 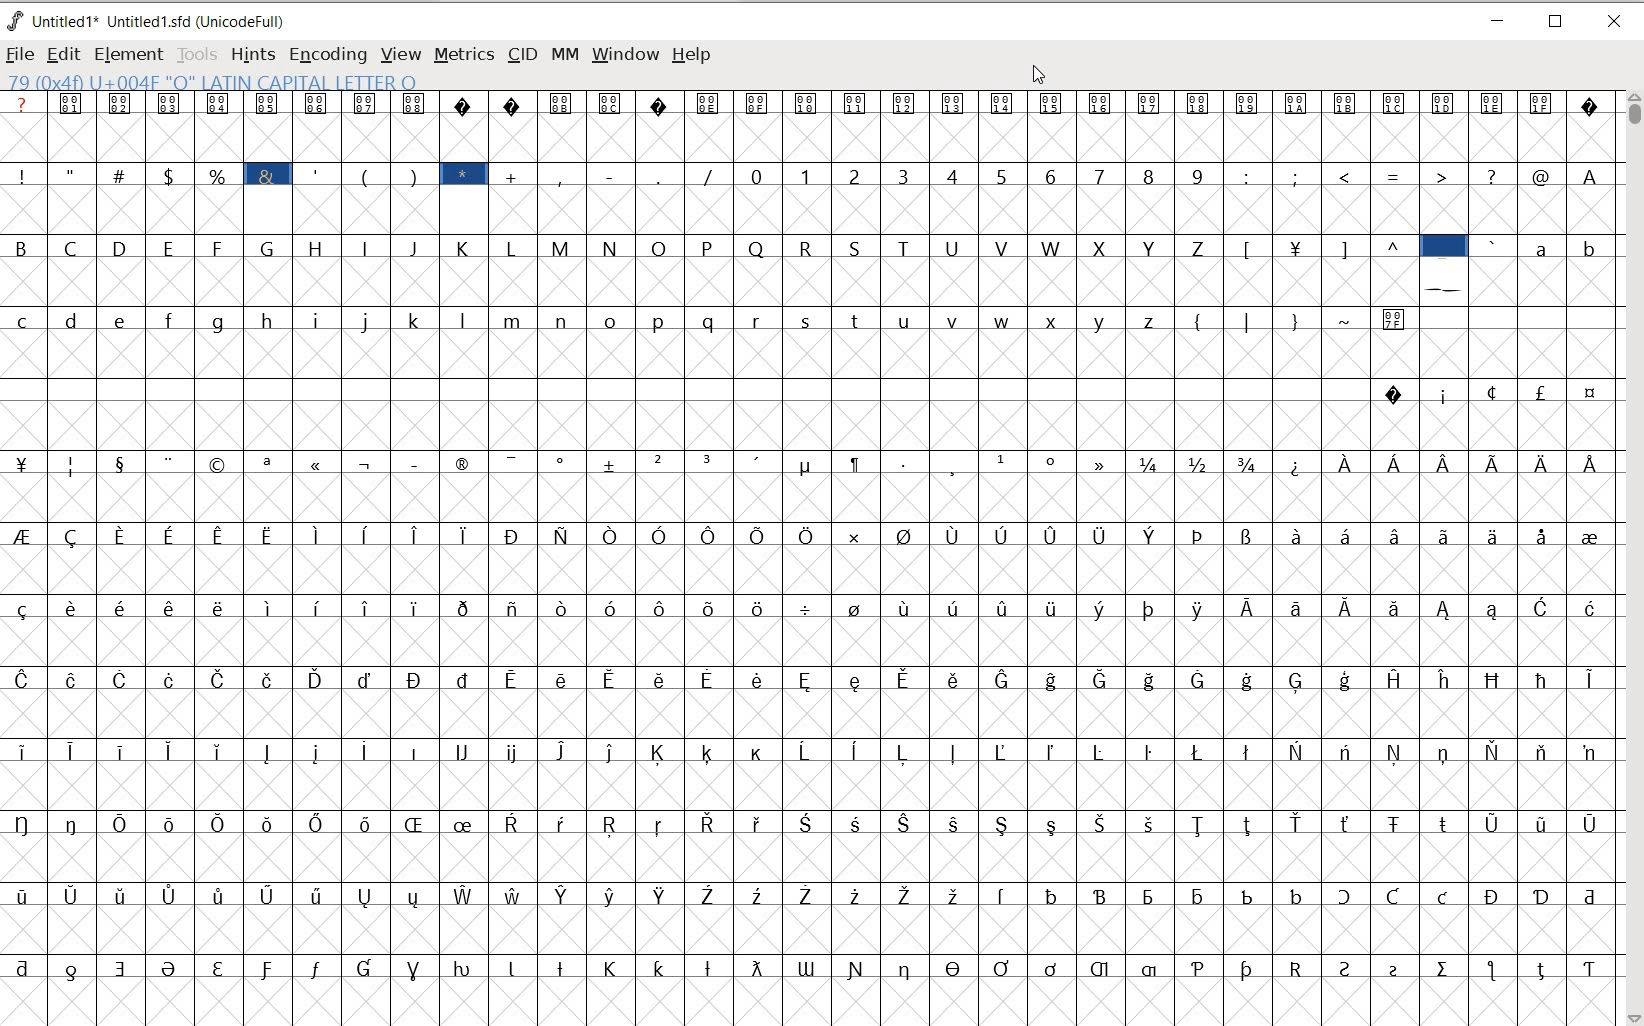 I want to click on TOOLS, so click(x=199, y=55).